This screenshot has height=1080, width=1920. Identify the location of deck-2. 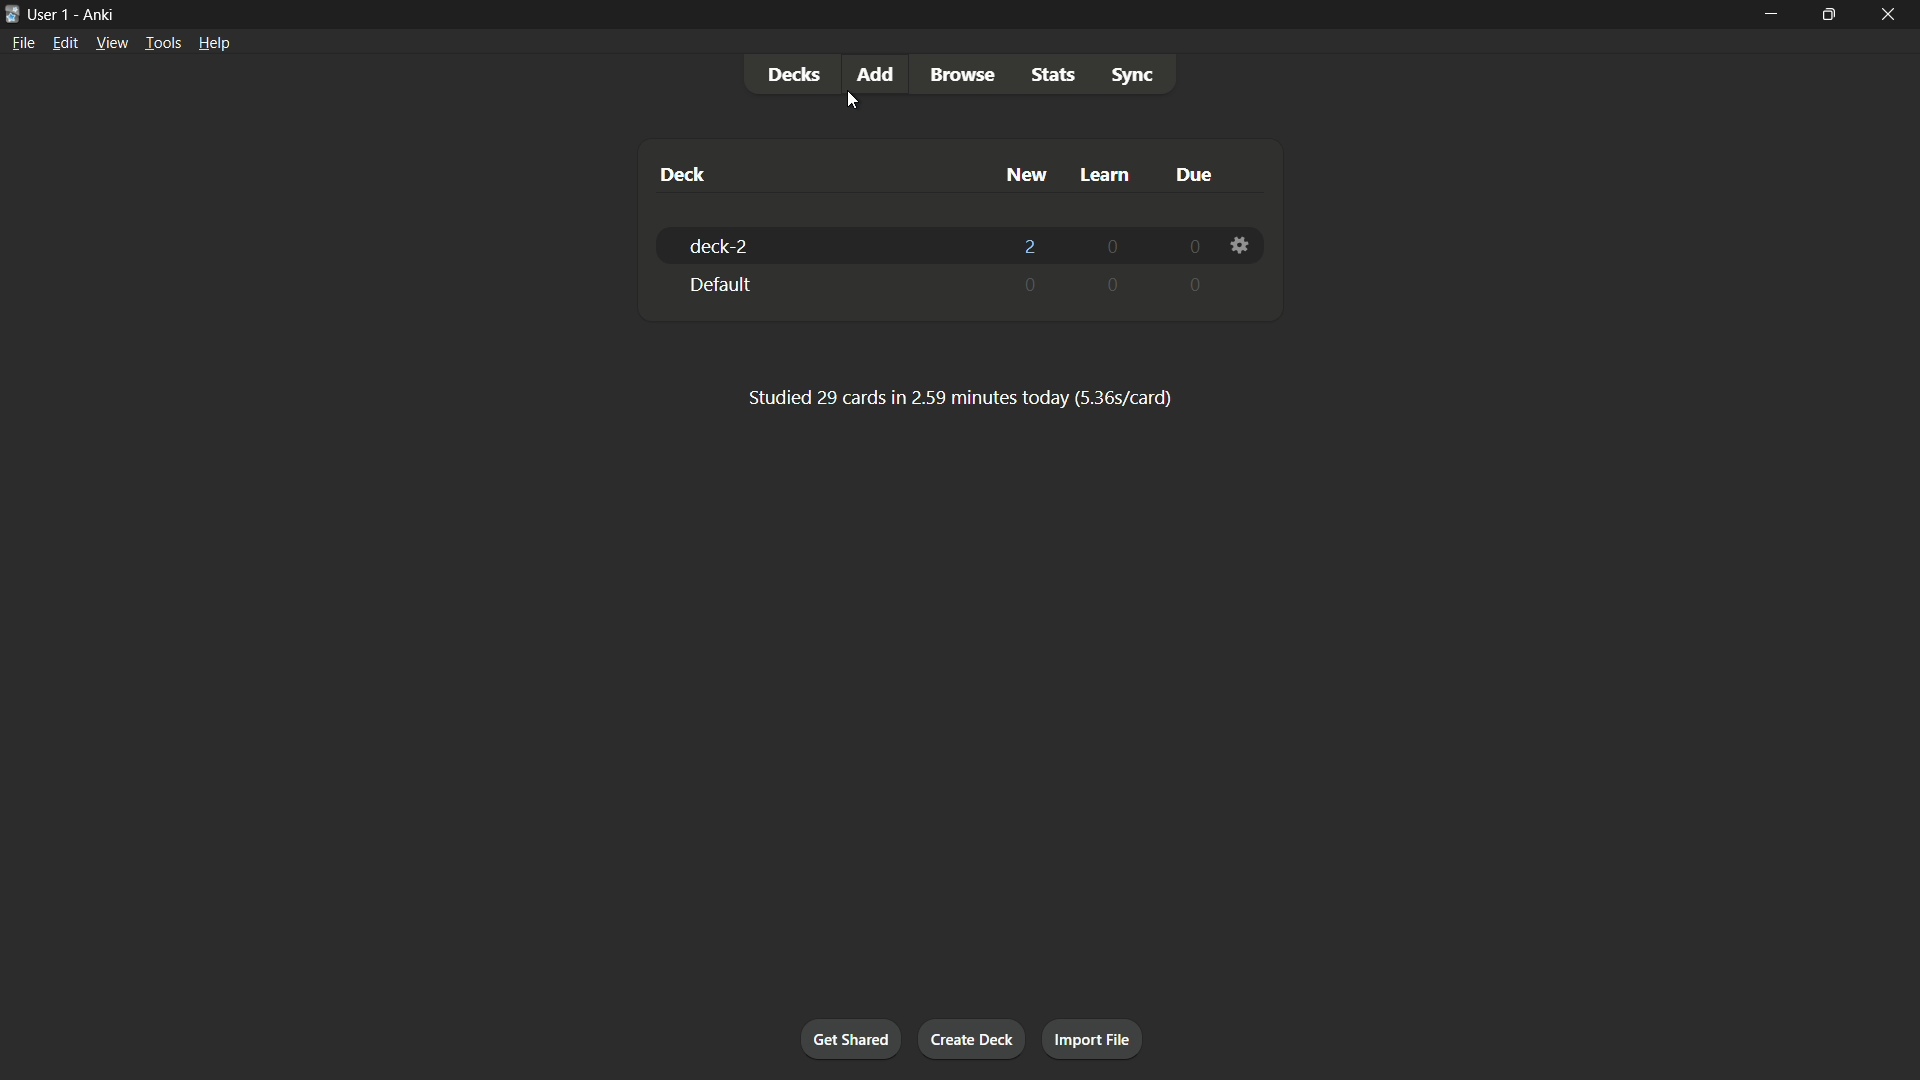
(719, 247).